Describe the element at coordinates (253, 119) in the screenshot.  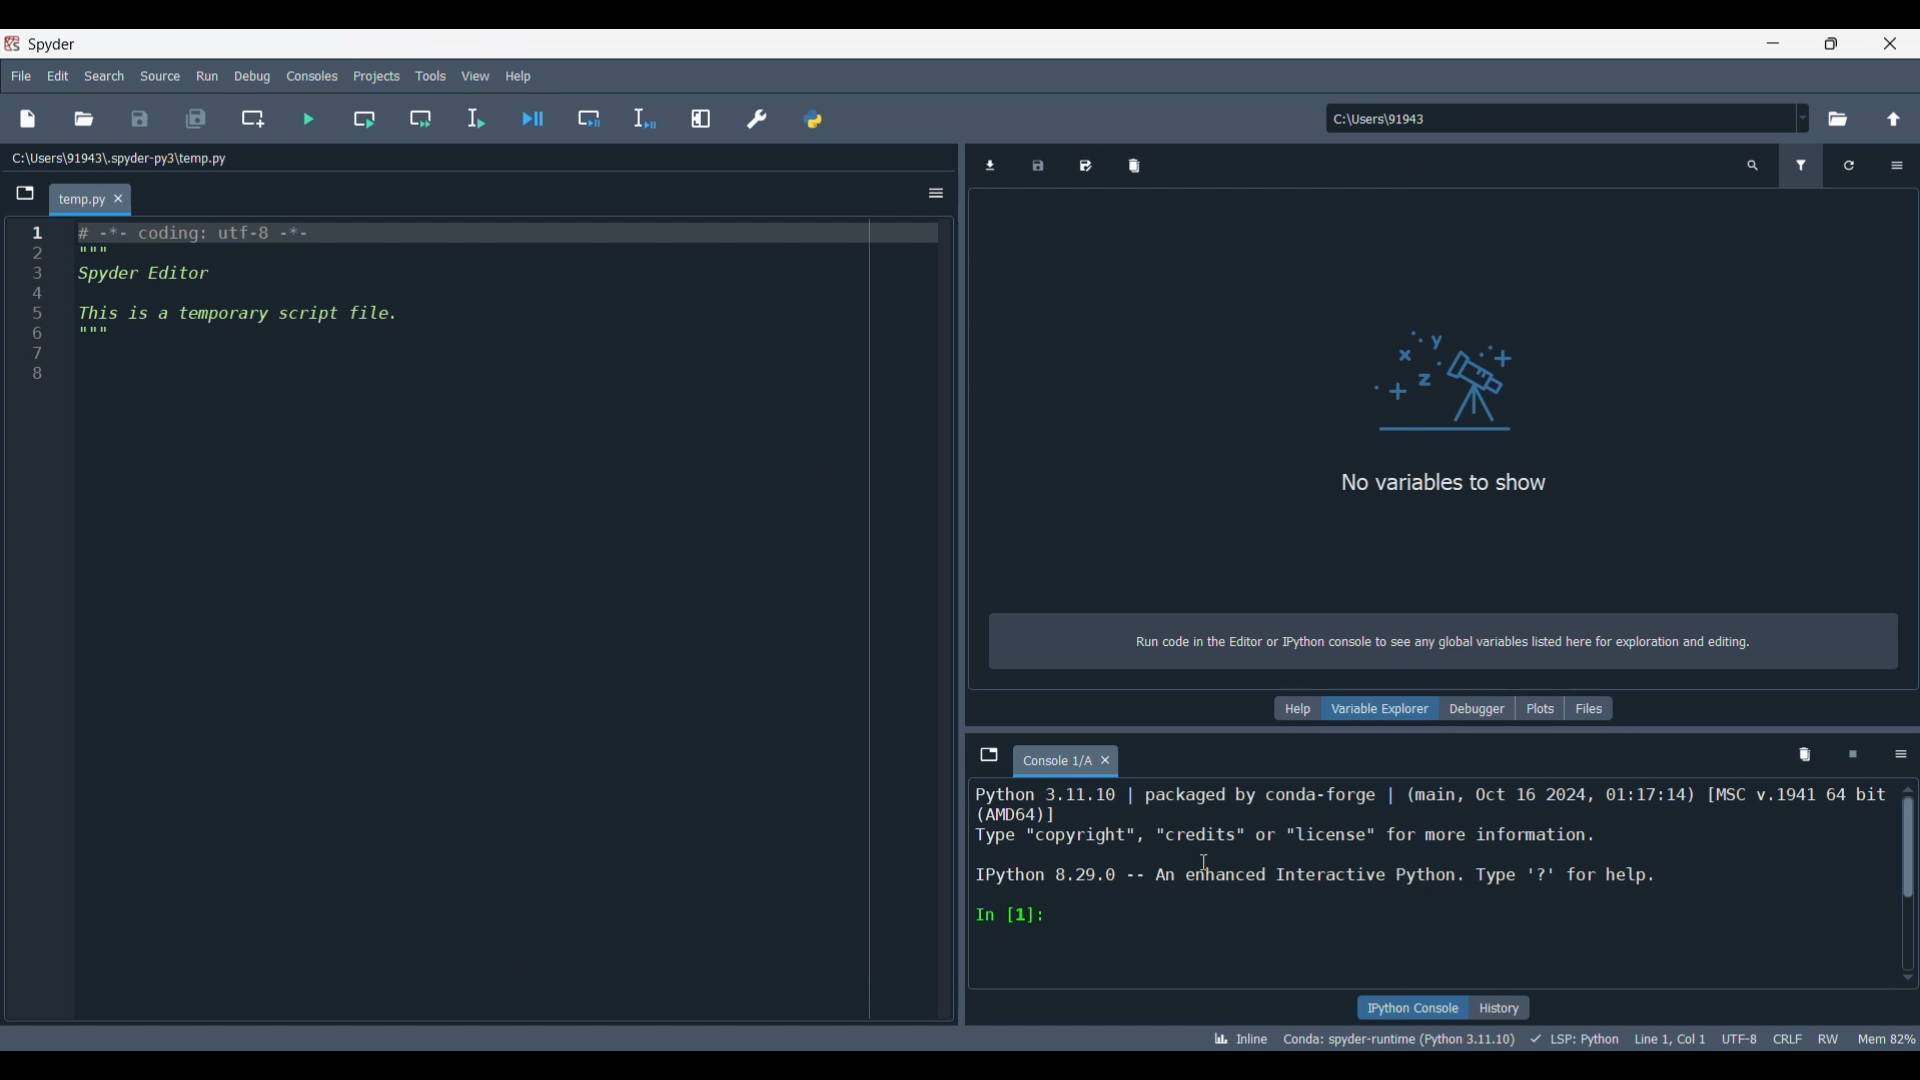
I see `Create new cell at current line` at that location.